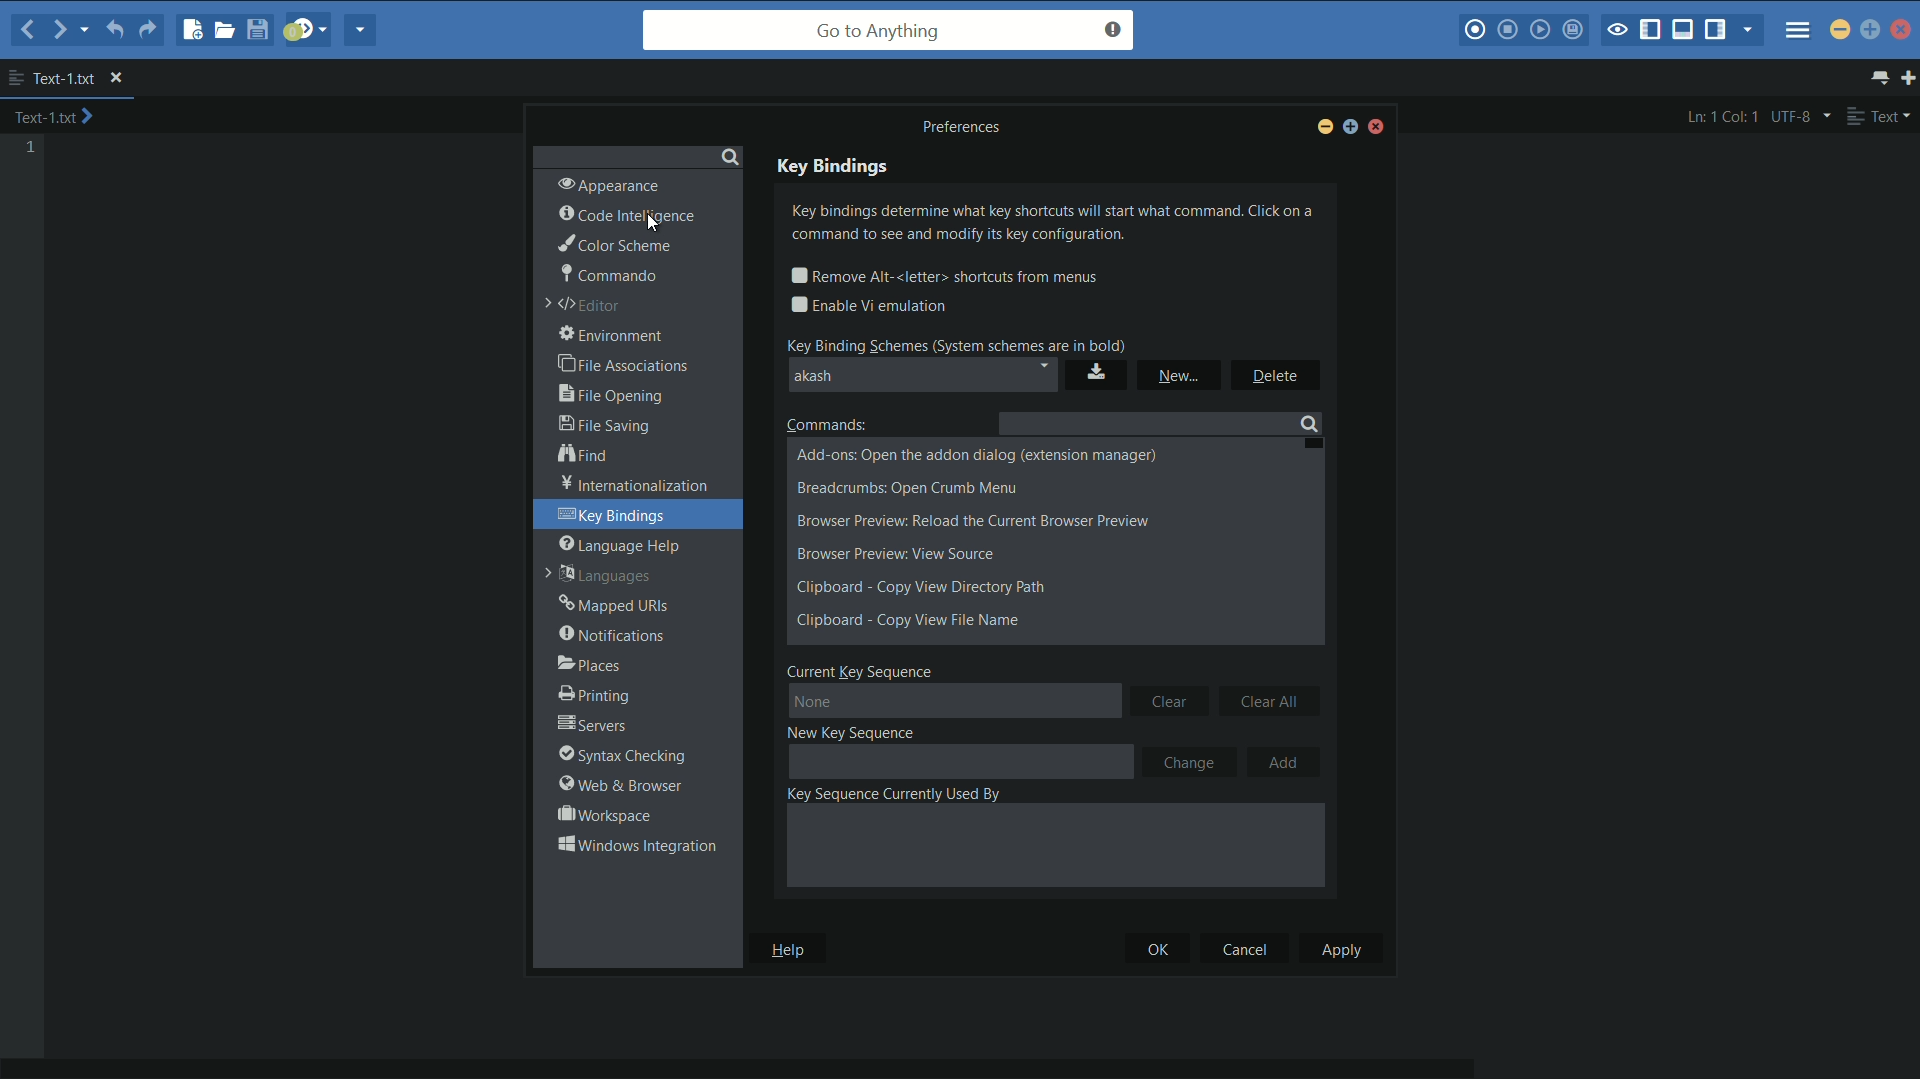 This screenshot has height=1080, width=1920. What do you see at coordinates (260, 29) in the screenshot?
I see `save file` at bounding box center [260, 29].